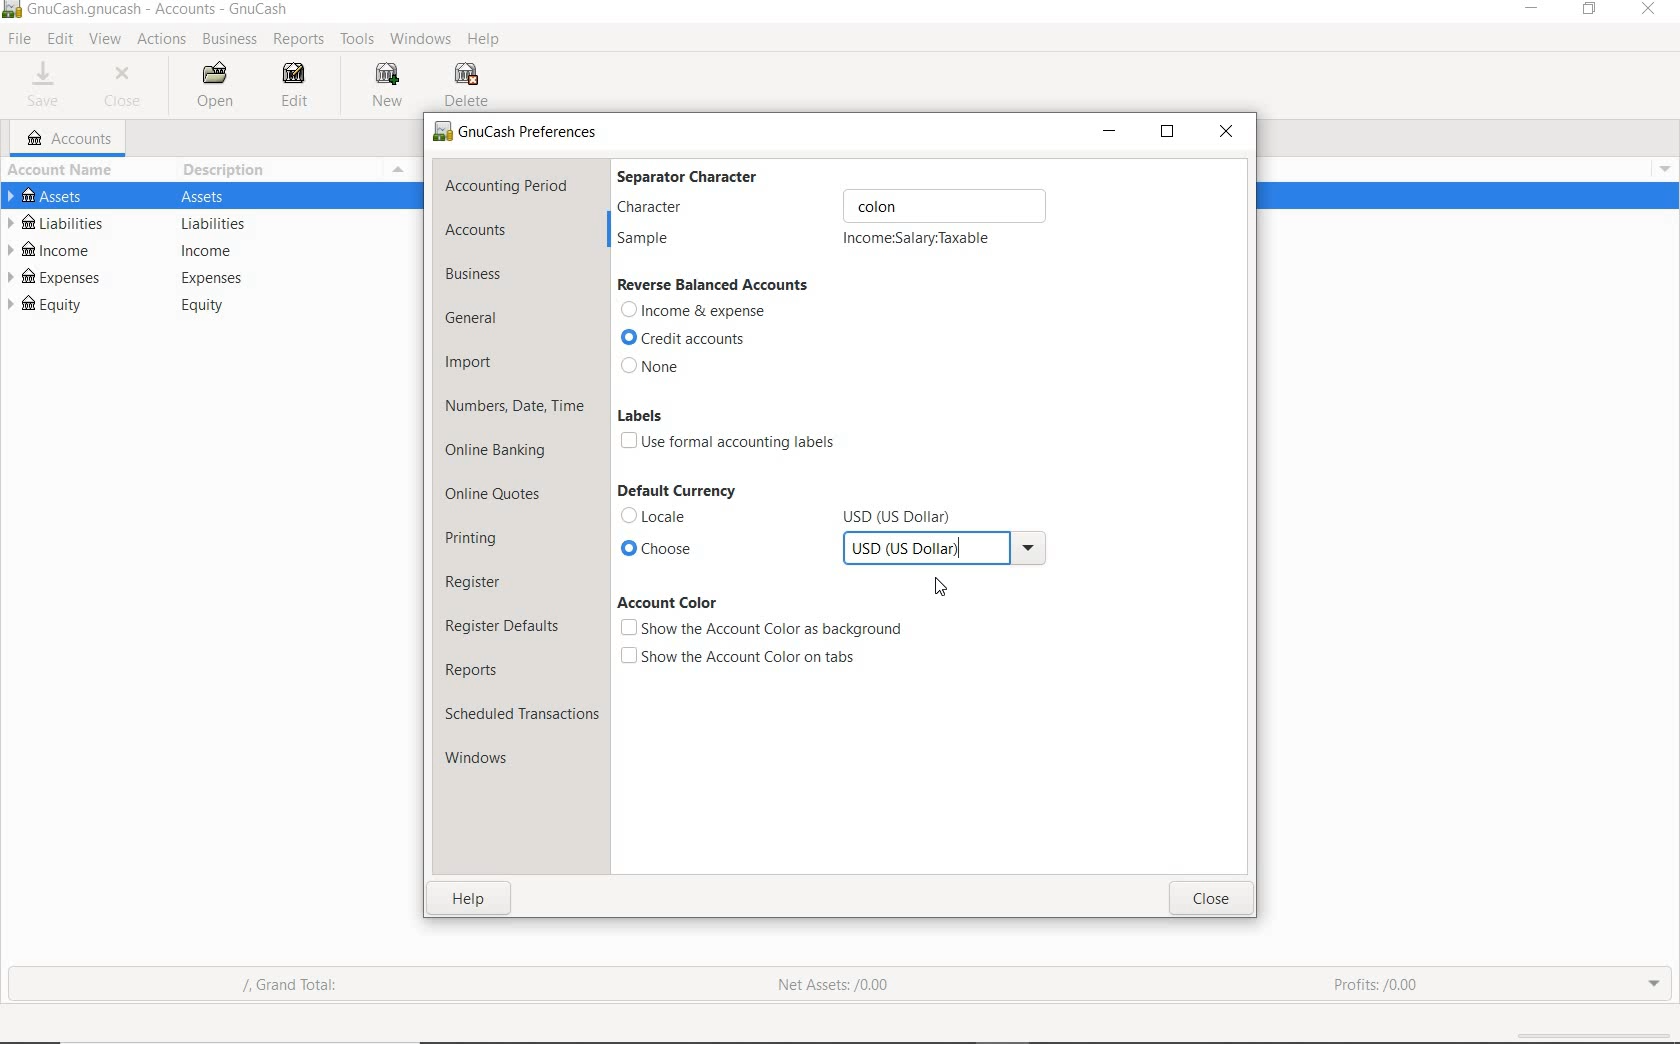 The image size is (1680, 1044). I want to click on register, so click(475, 581).